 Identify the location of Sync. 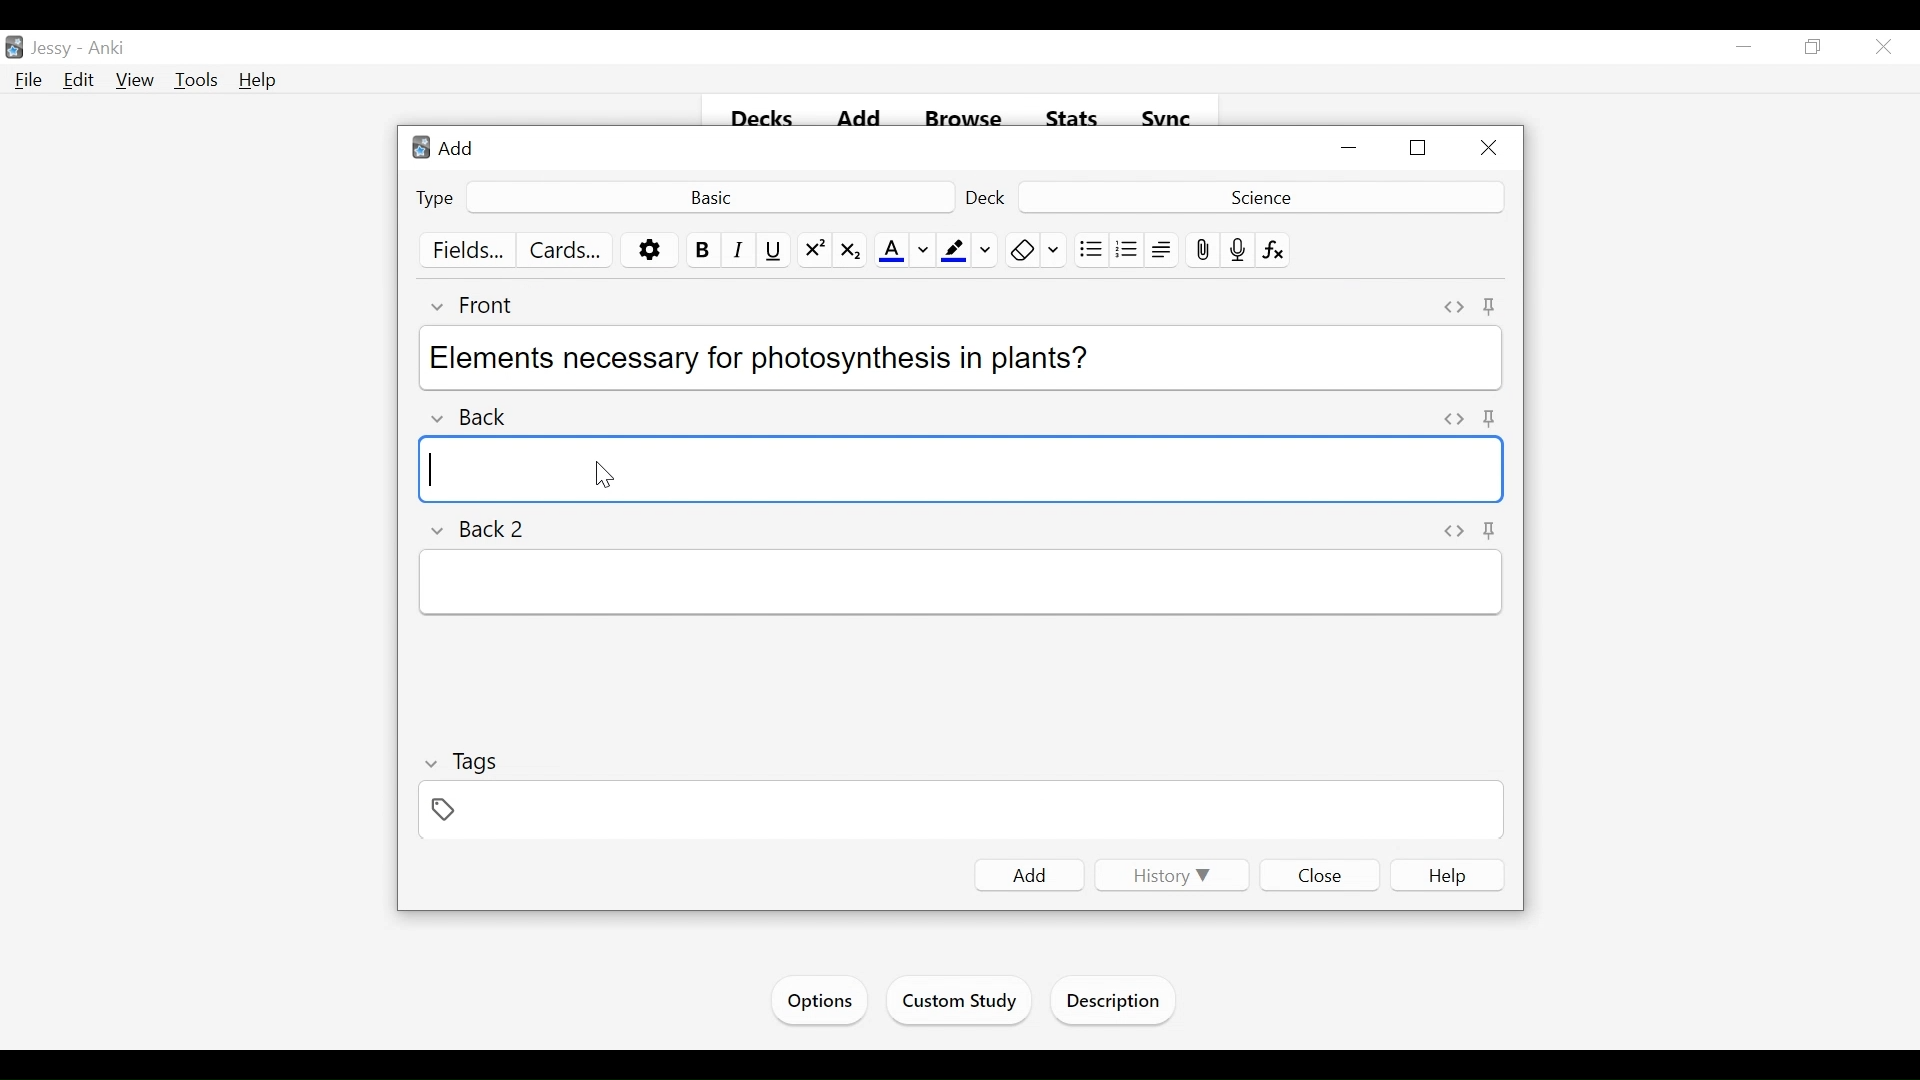
(1167, 119).